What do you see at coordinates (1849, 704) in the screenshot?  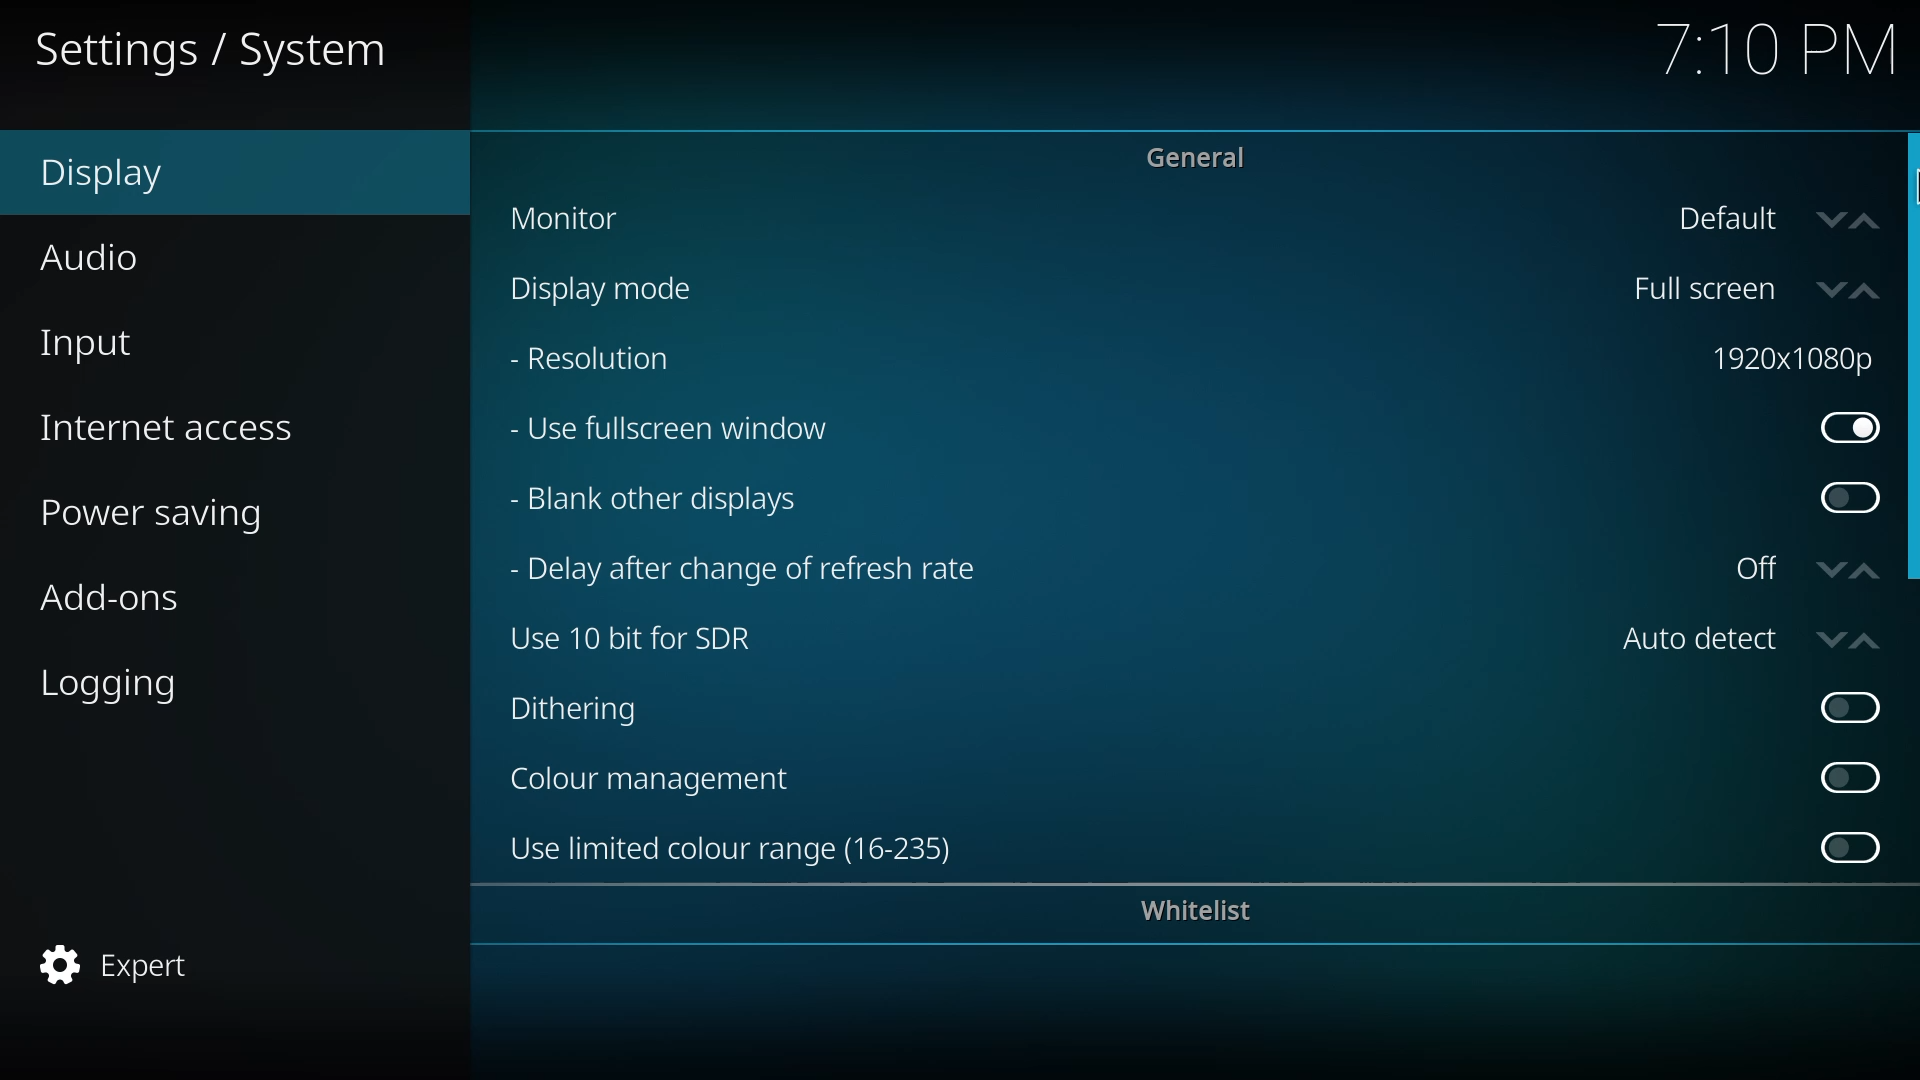 I see `enable` at bounding box center [1849, 704].